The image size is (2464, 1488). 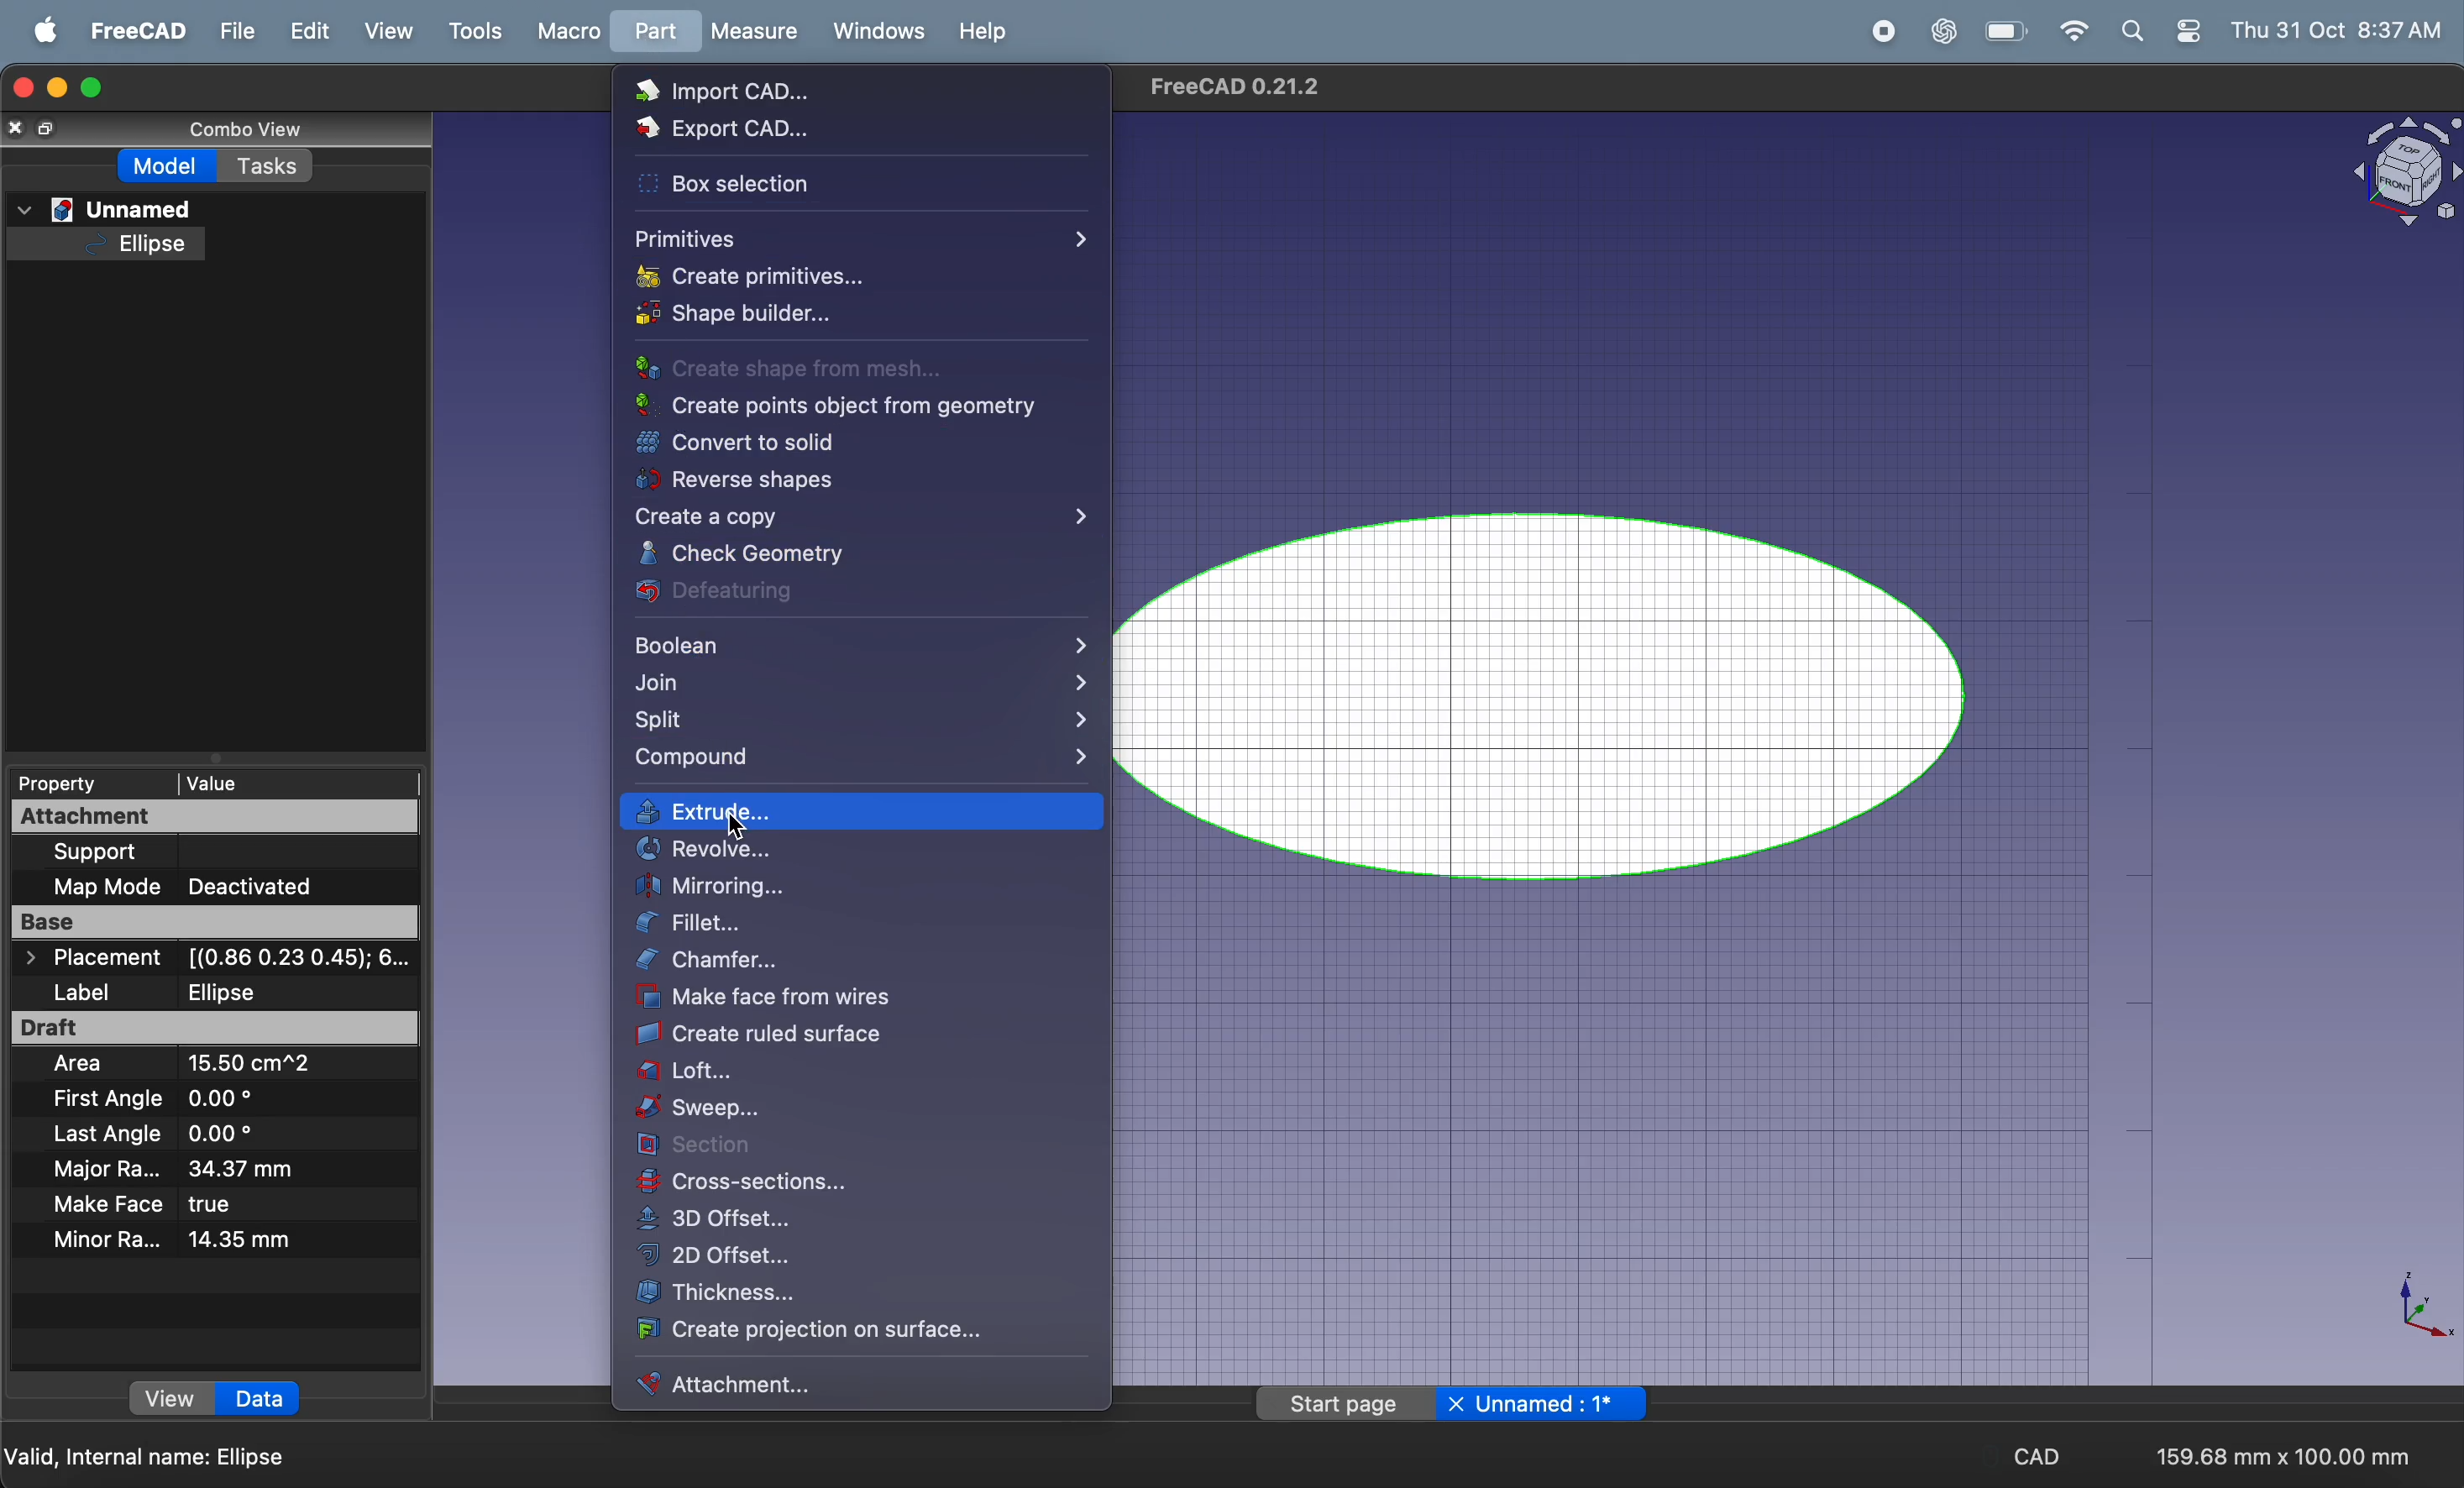 I want to click on support, so click(x=99, y=854).